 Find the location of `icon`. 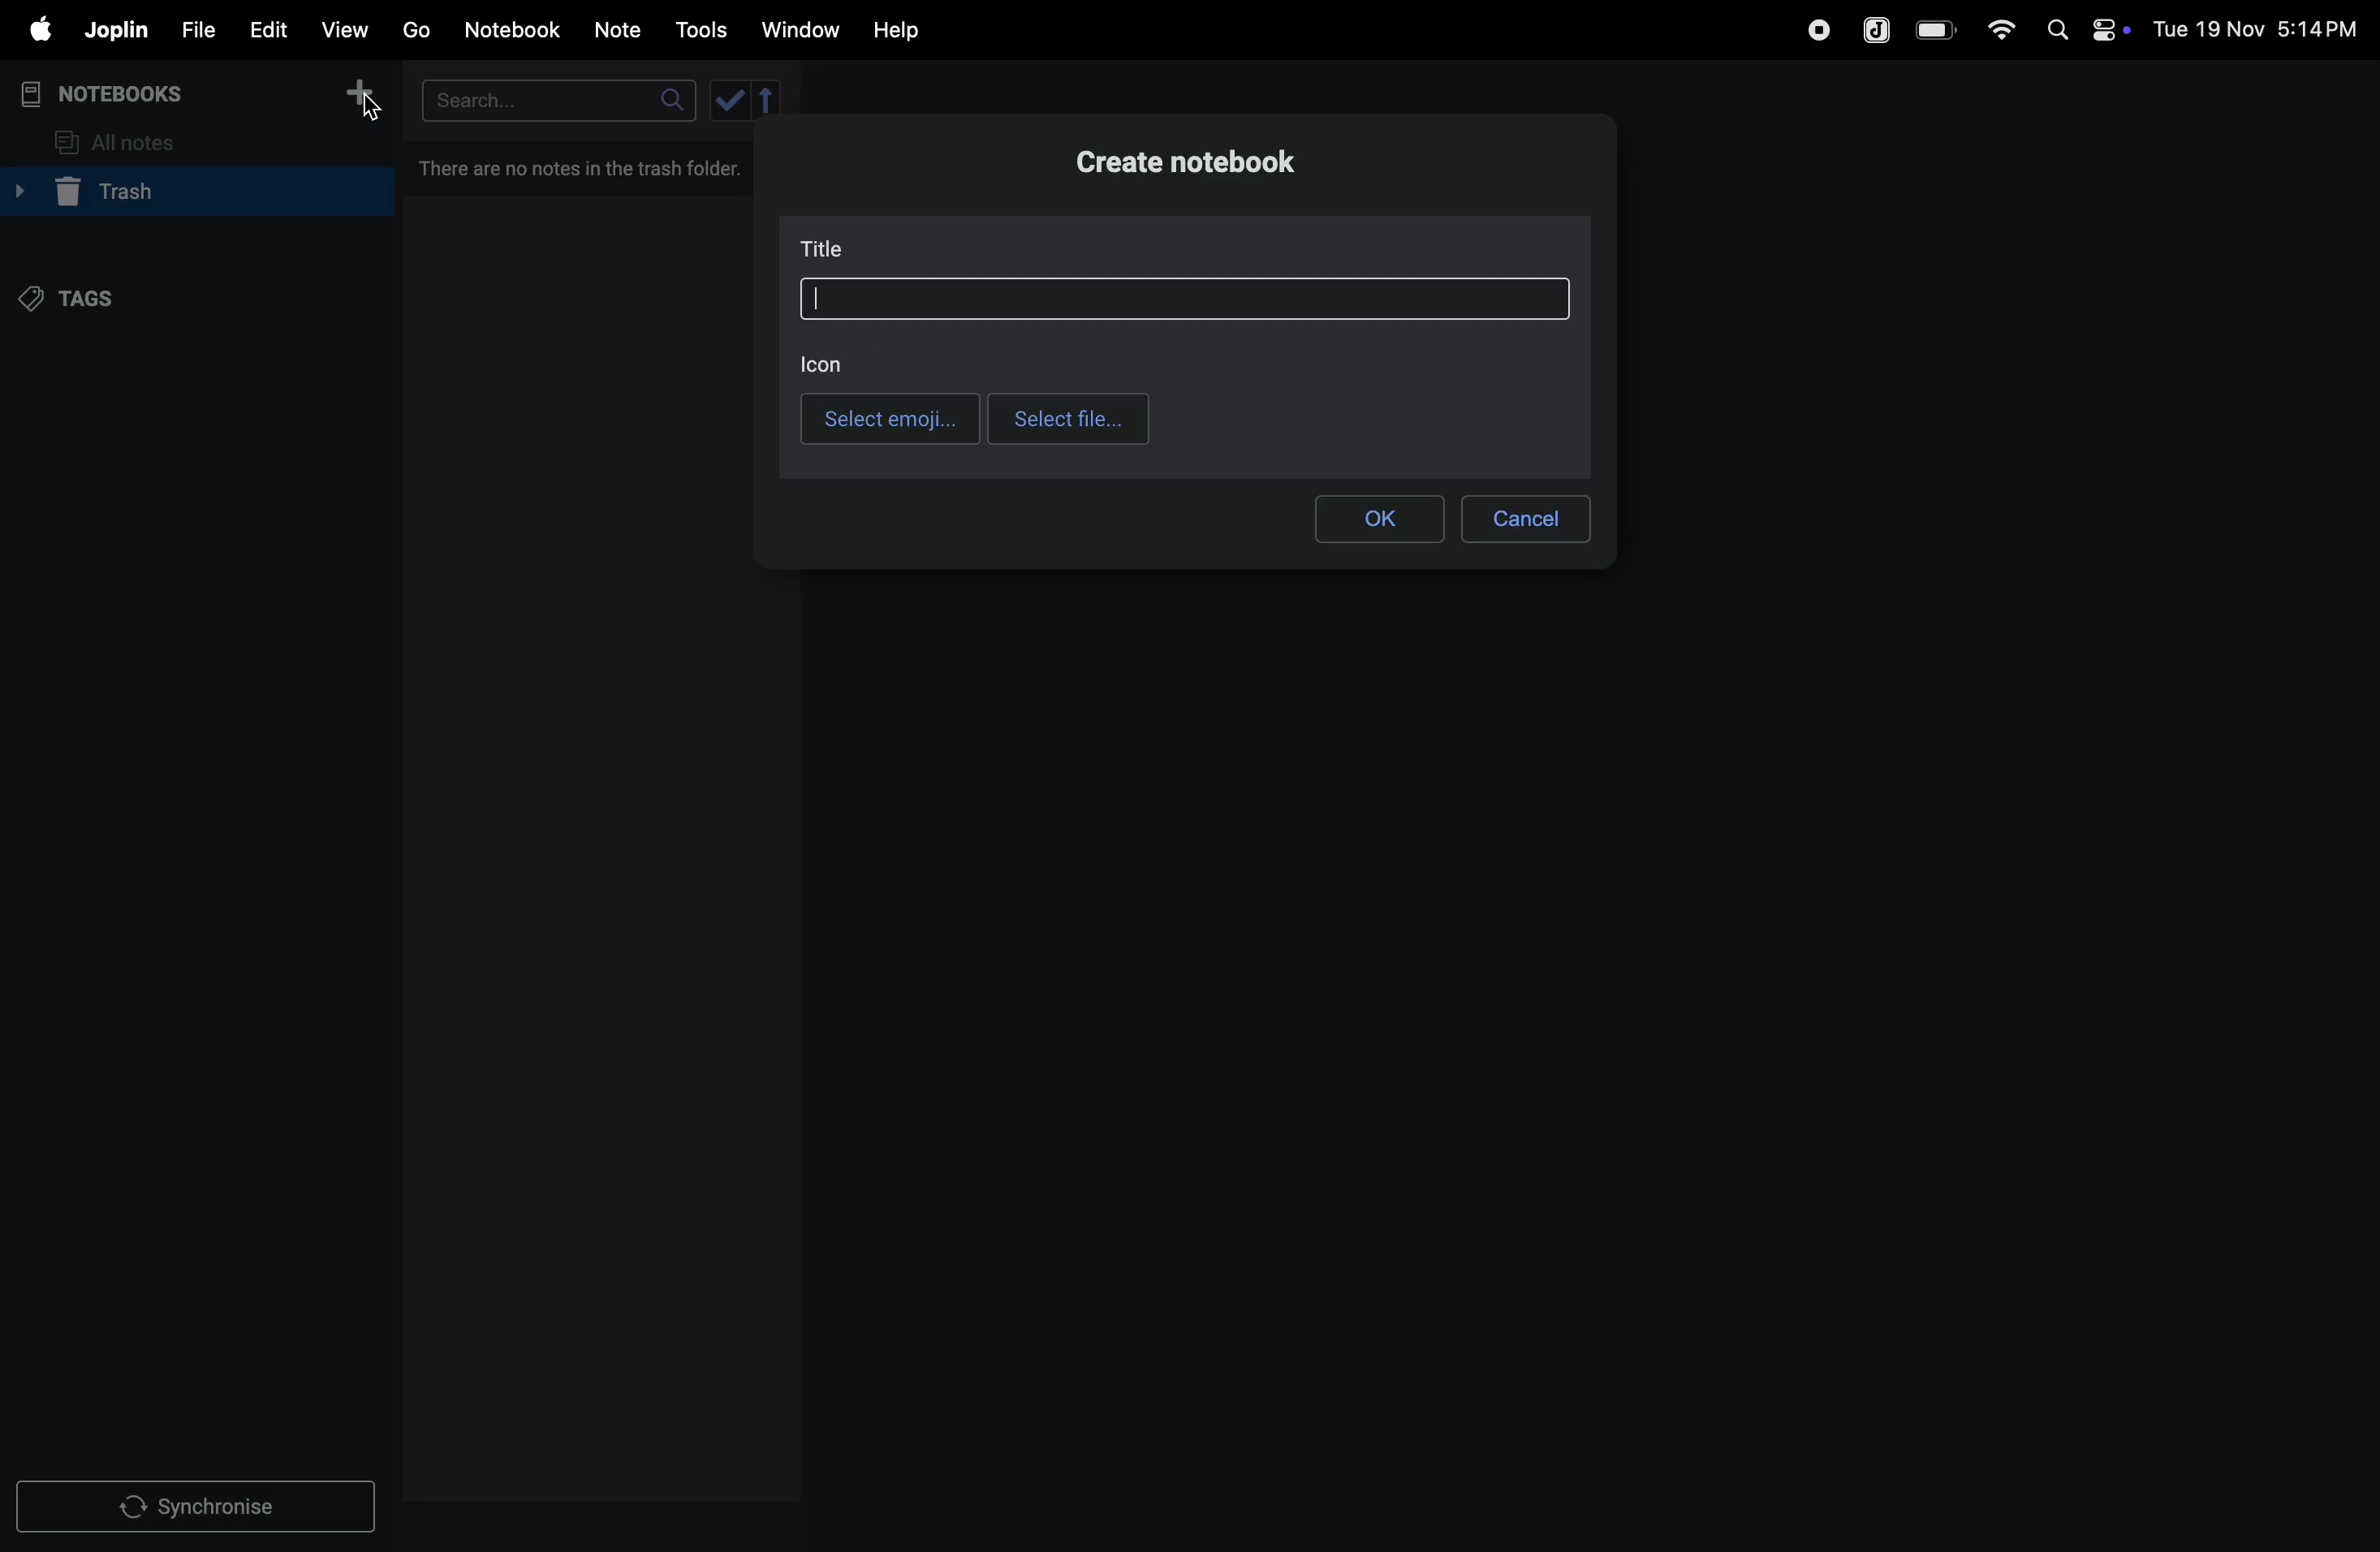

icon is located at coordinates (832, 363).